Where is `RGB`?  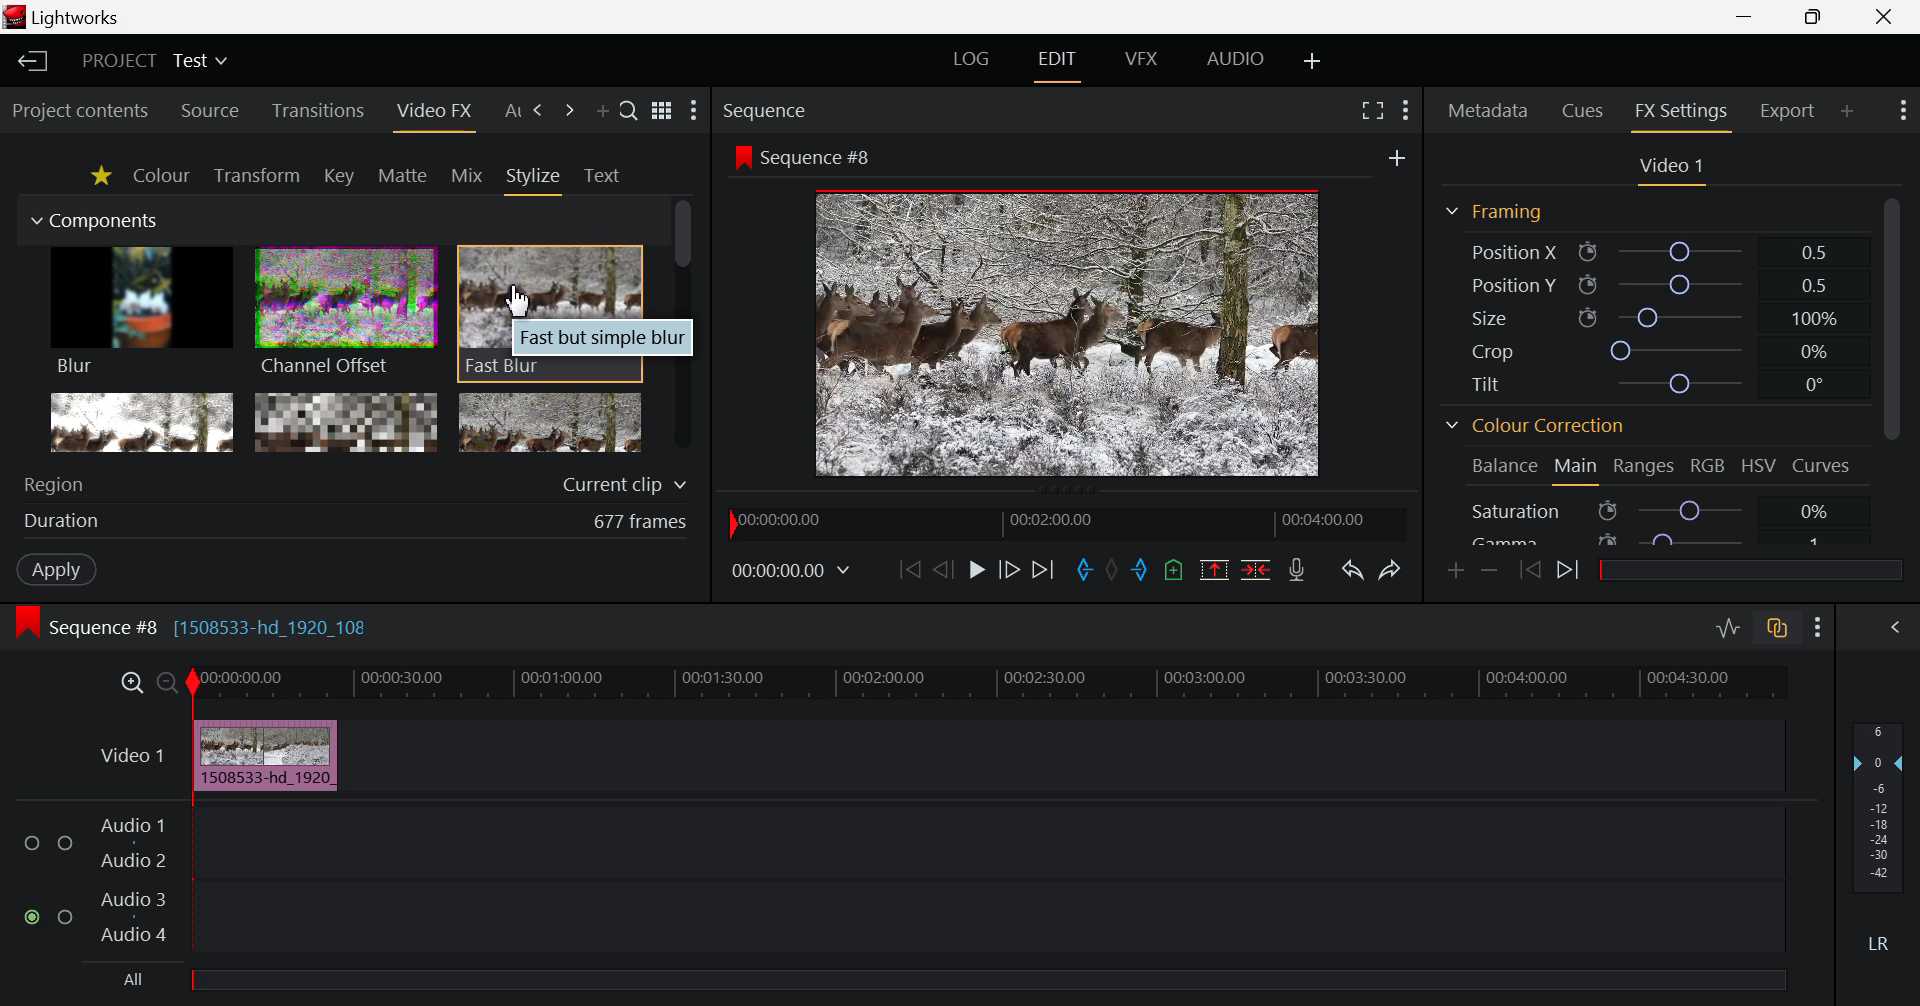 RGB is located at coordinates (1708, 466).